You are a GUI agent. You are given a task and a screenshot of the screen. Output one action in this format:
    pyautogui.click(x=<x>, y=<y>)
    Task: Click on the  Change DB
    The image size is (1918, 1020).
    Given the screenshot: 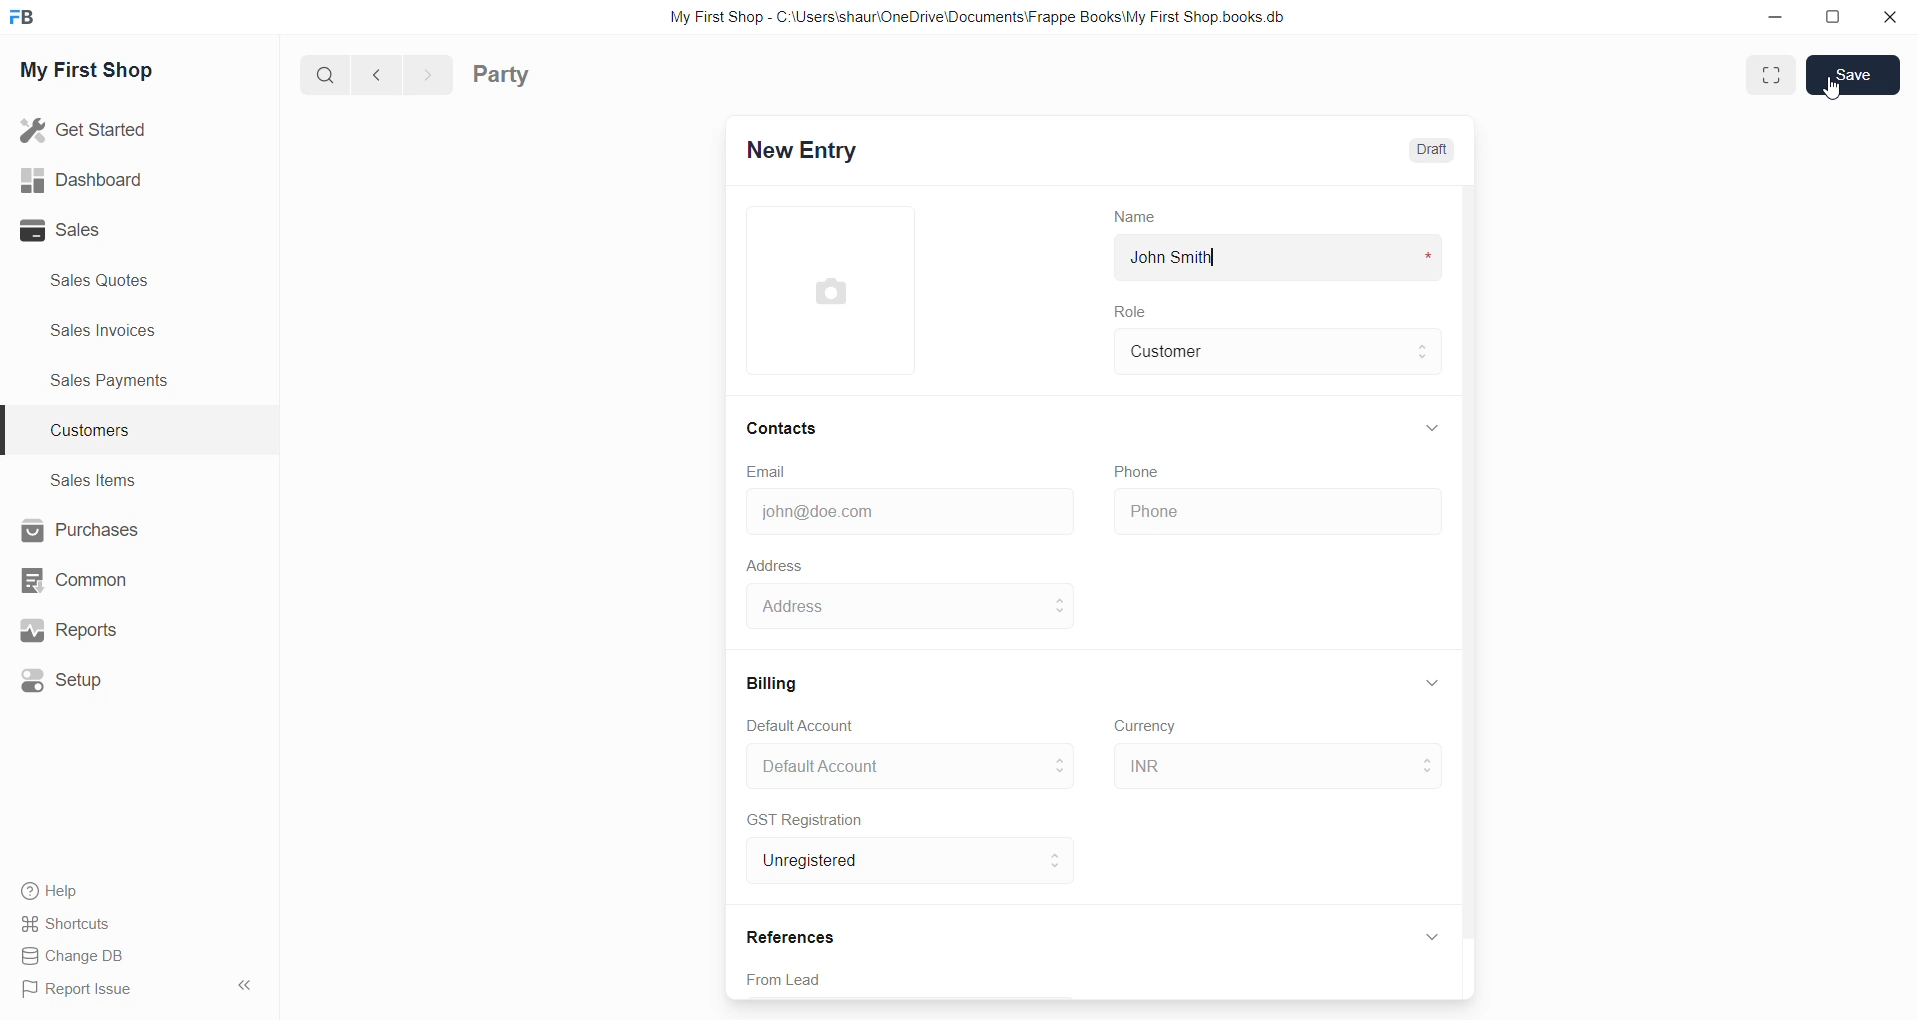 What is the action you would take?
    pyautogui.click(x=77, y=955)
    